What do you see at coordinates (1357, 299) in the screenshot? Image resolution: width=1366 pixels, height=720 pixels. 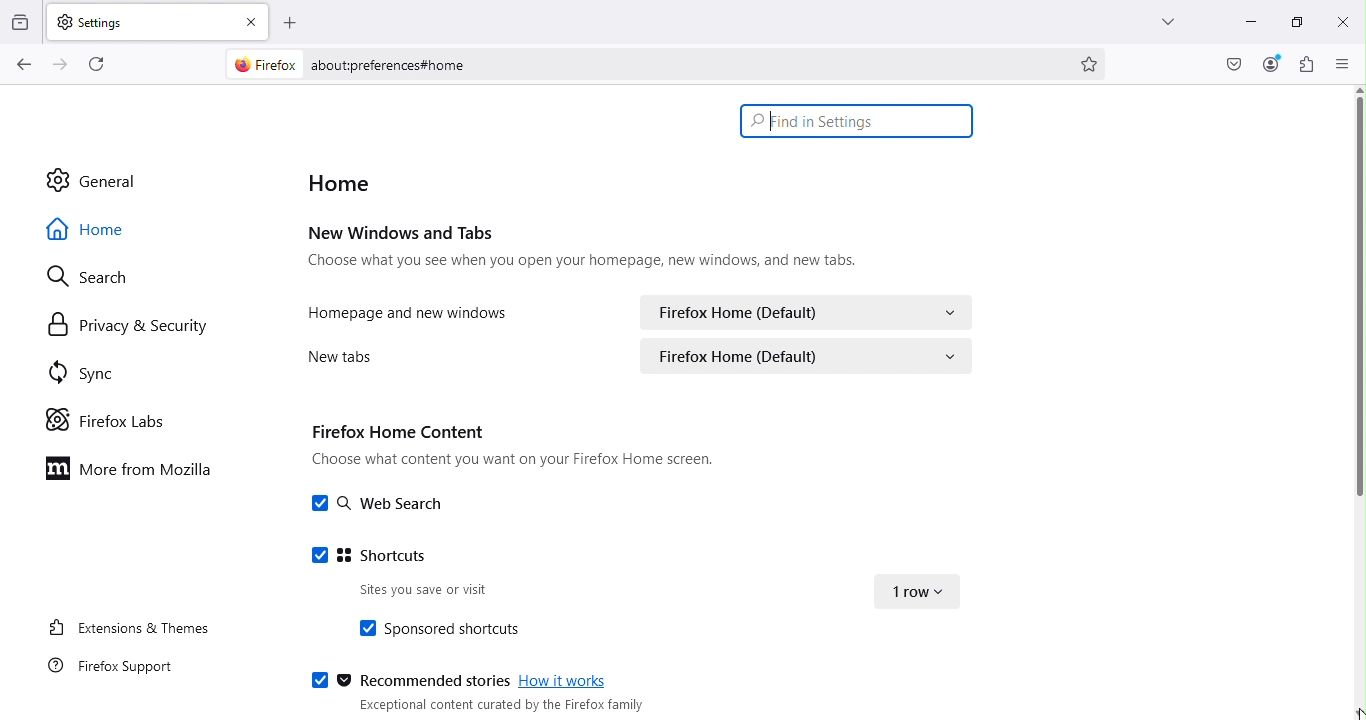 I see `Scroll bar` at bounding box center [1357, 299].